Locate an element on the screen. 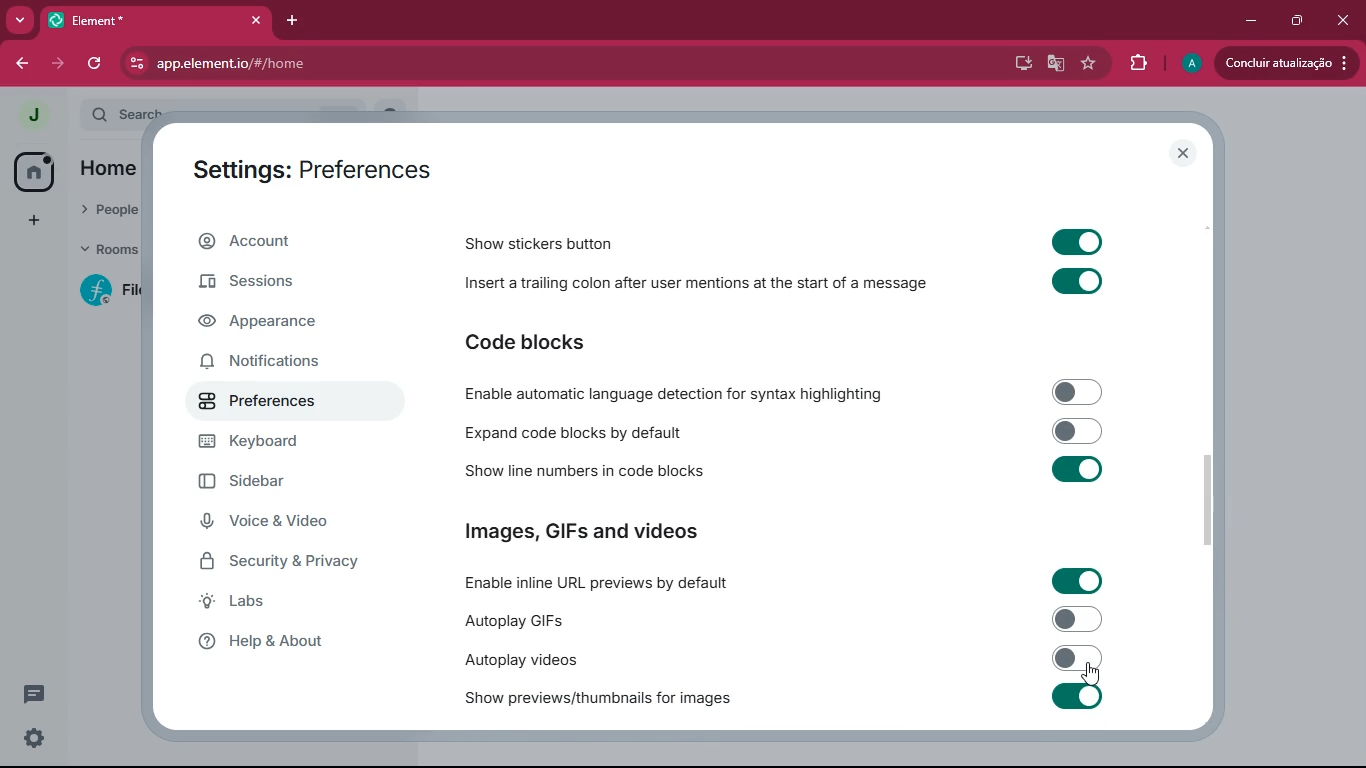  sidebar is located at coordinates (289, 486).